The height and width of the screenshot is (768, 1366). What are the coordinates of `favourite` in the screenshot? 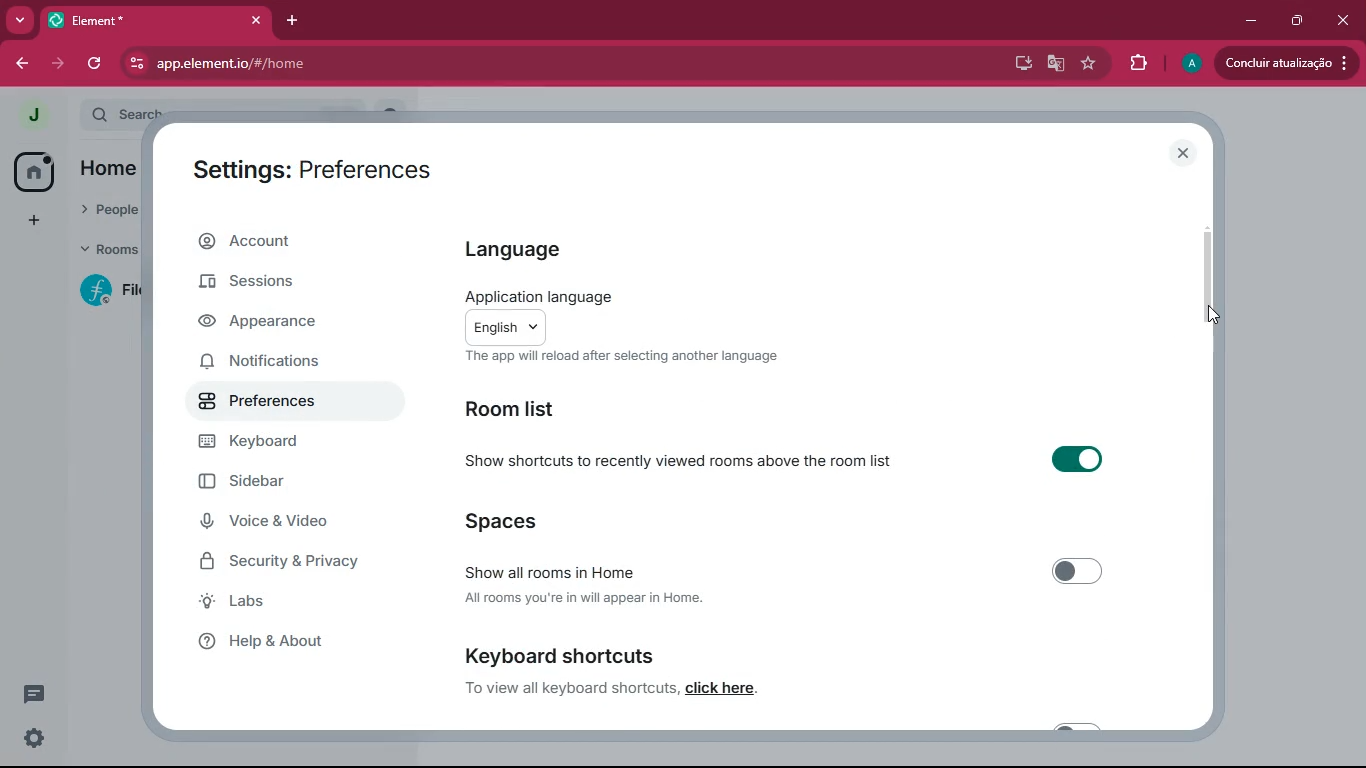 It's located at (1089, 64).